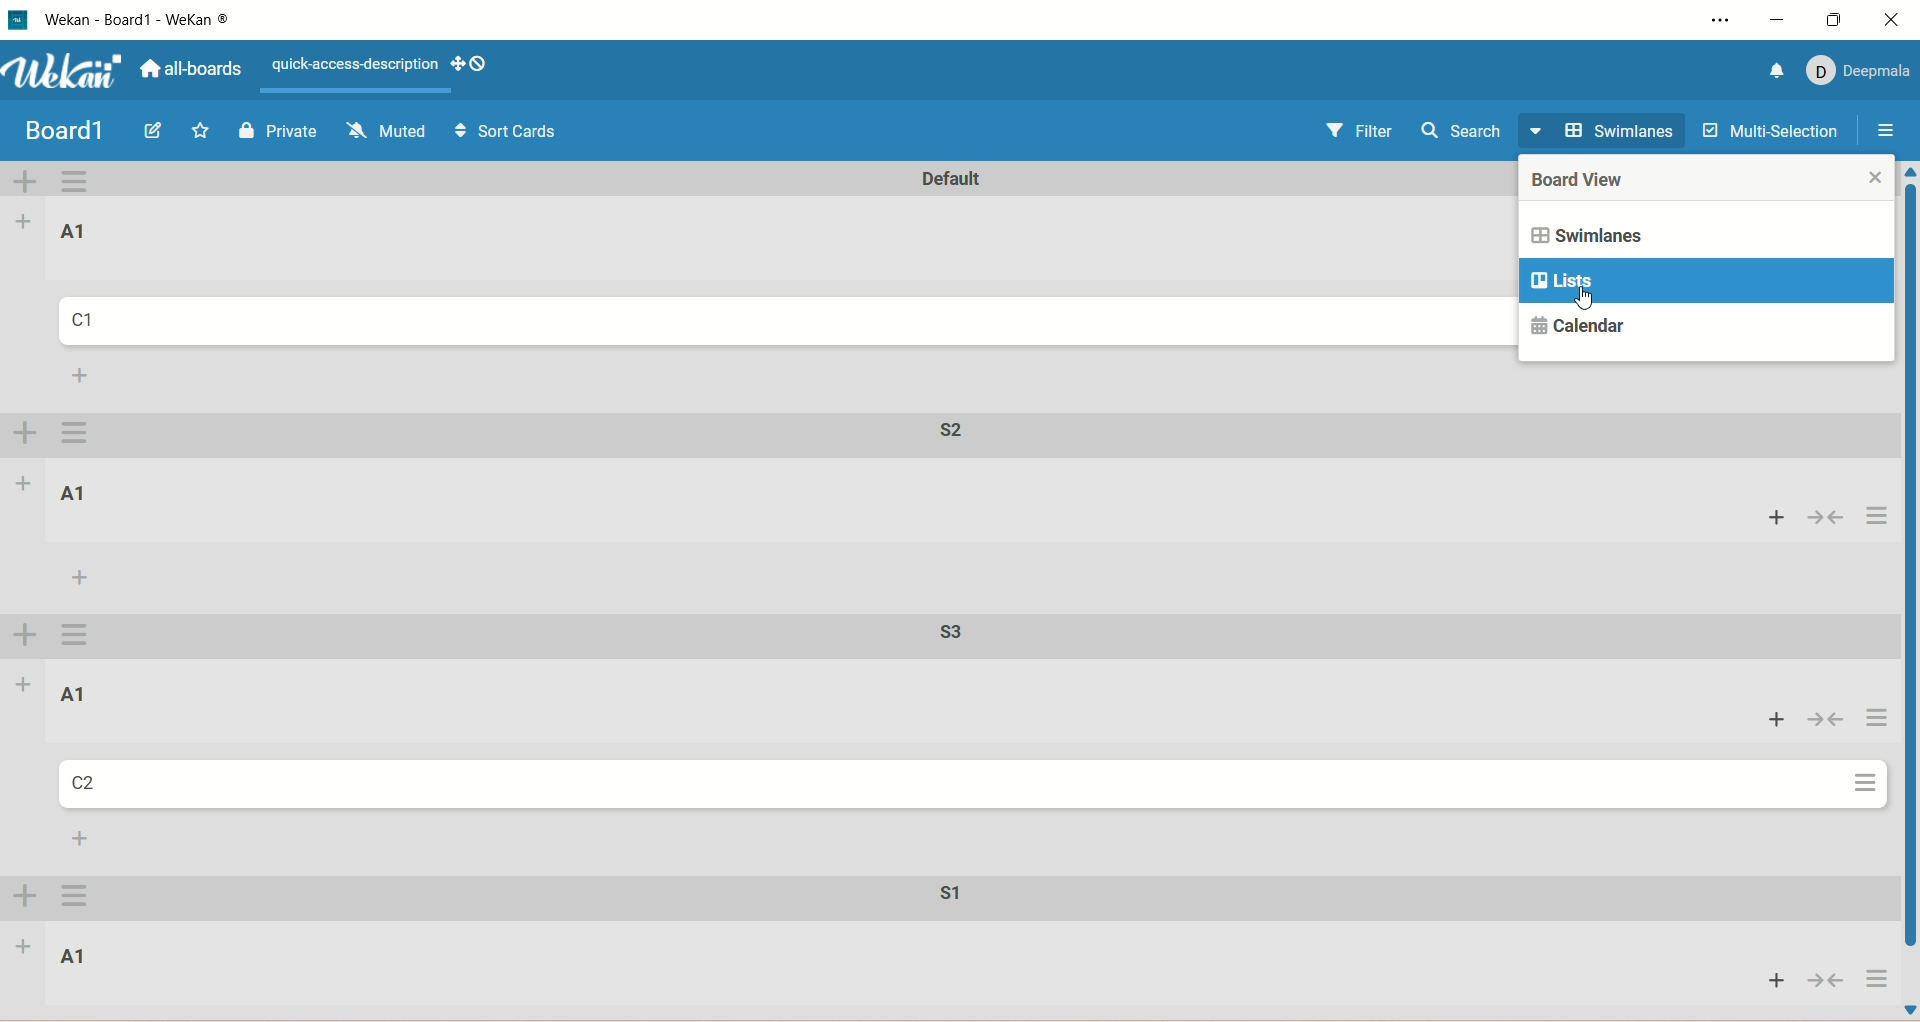  What do you see at coordinates (1579, 323) in the screenshot?
I see `calendar` at bounding box center [1579, 323].